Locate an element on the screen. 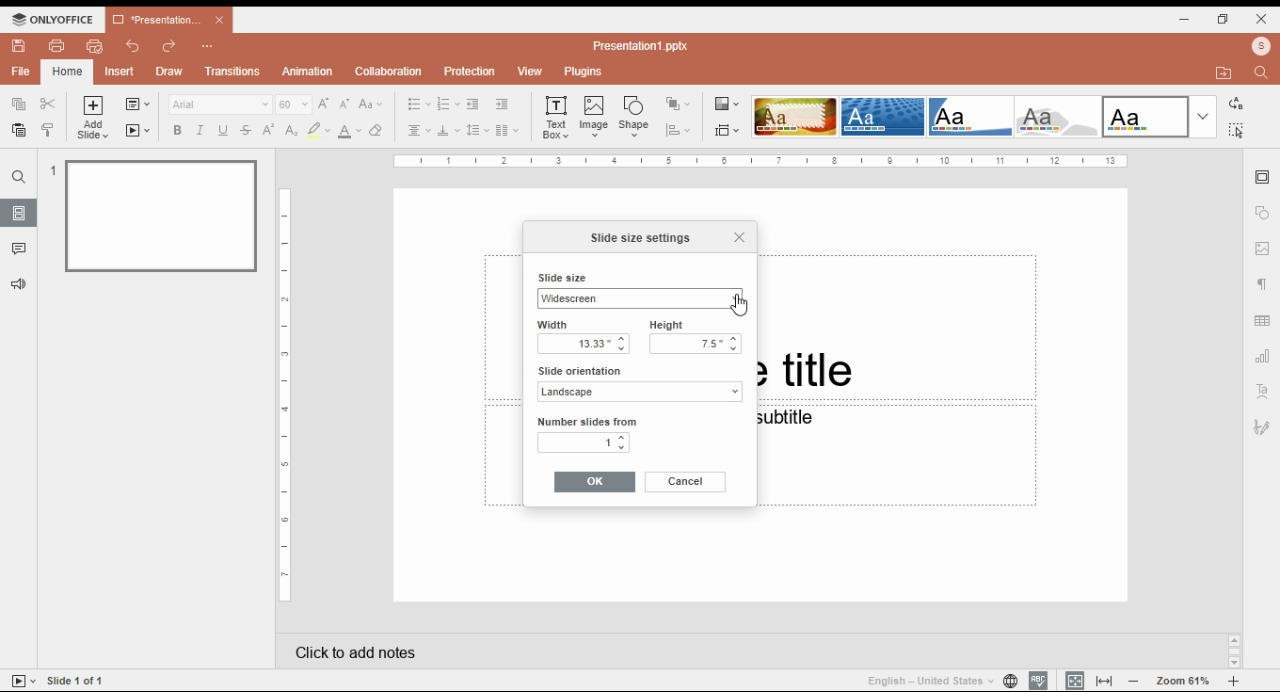 This screenshot has width=1280, height=692. feedback and support is located at coordinates (20, 285).